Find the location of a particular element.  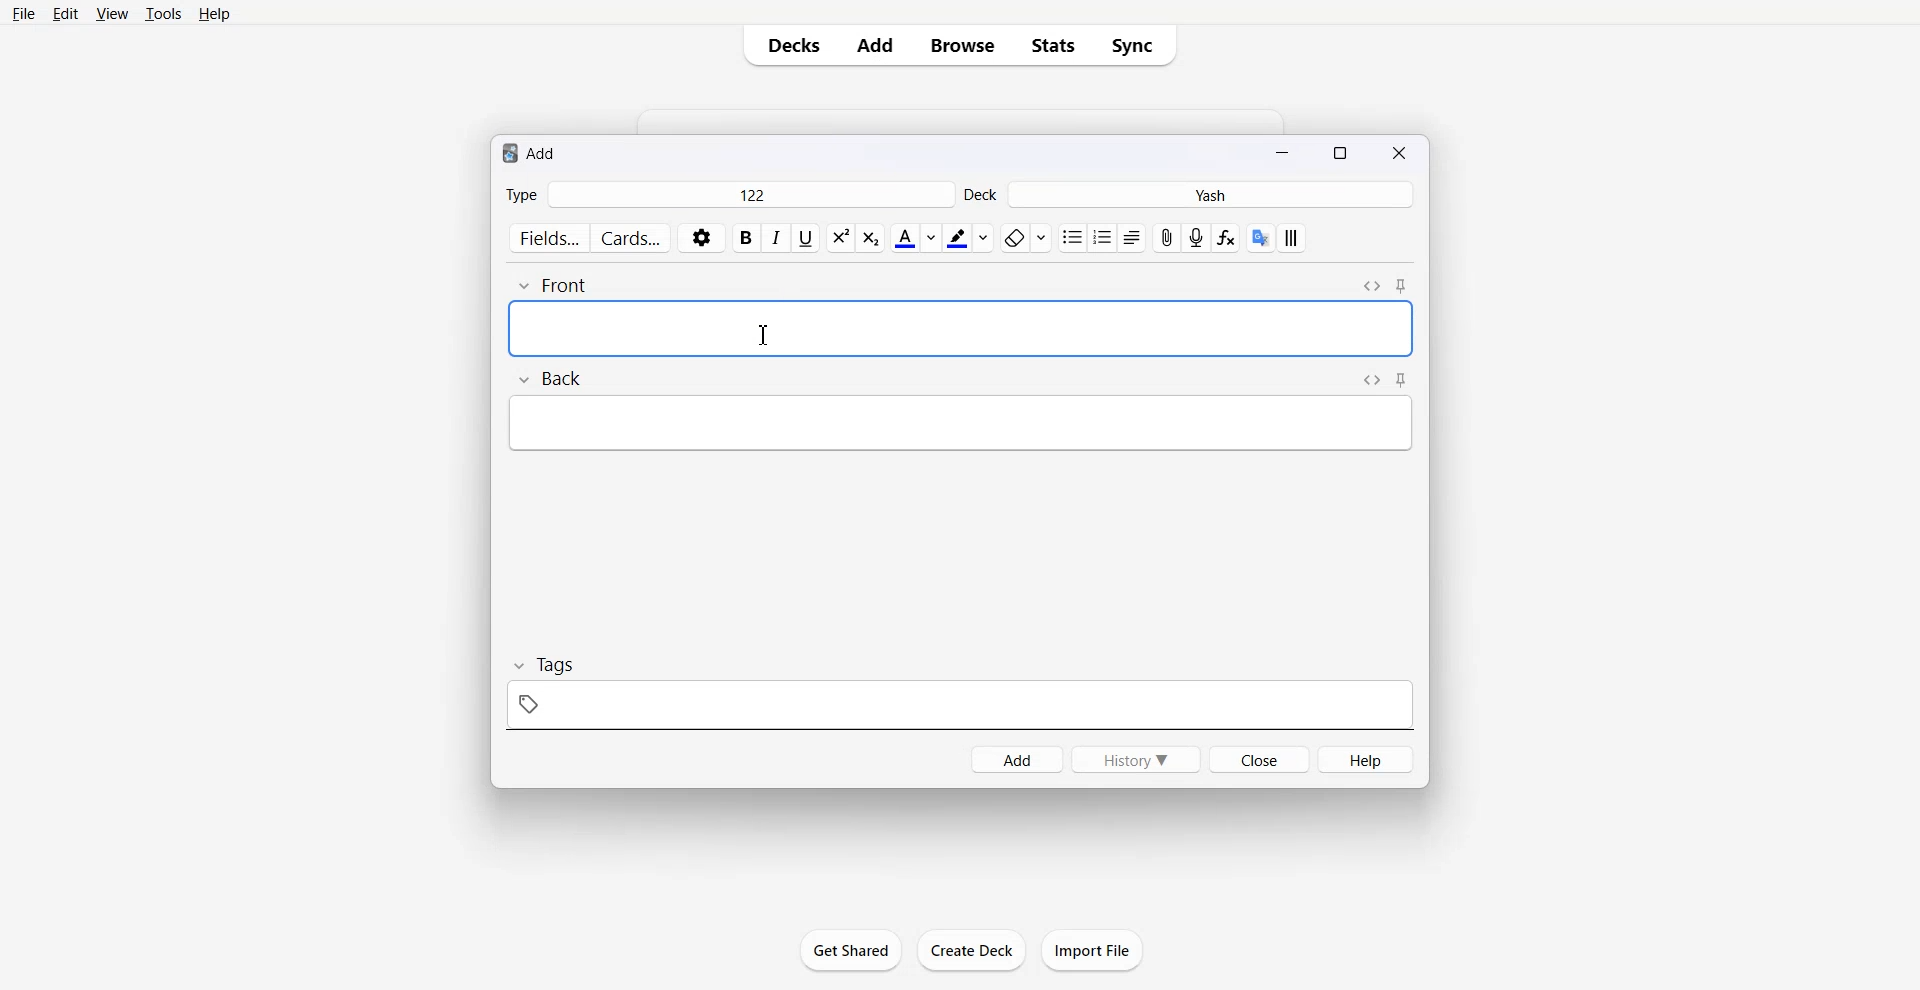

Tools is located at coordinates (163, 13).